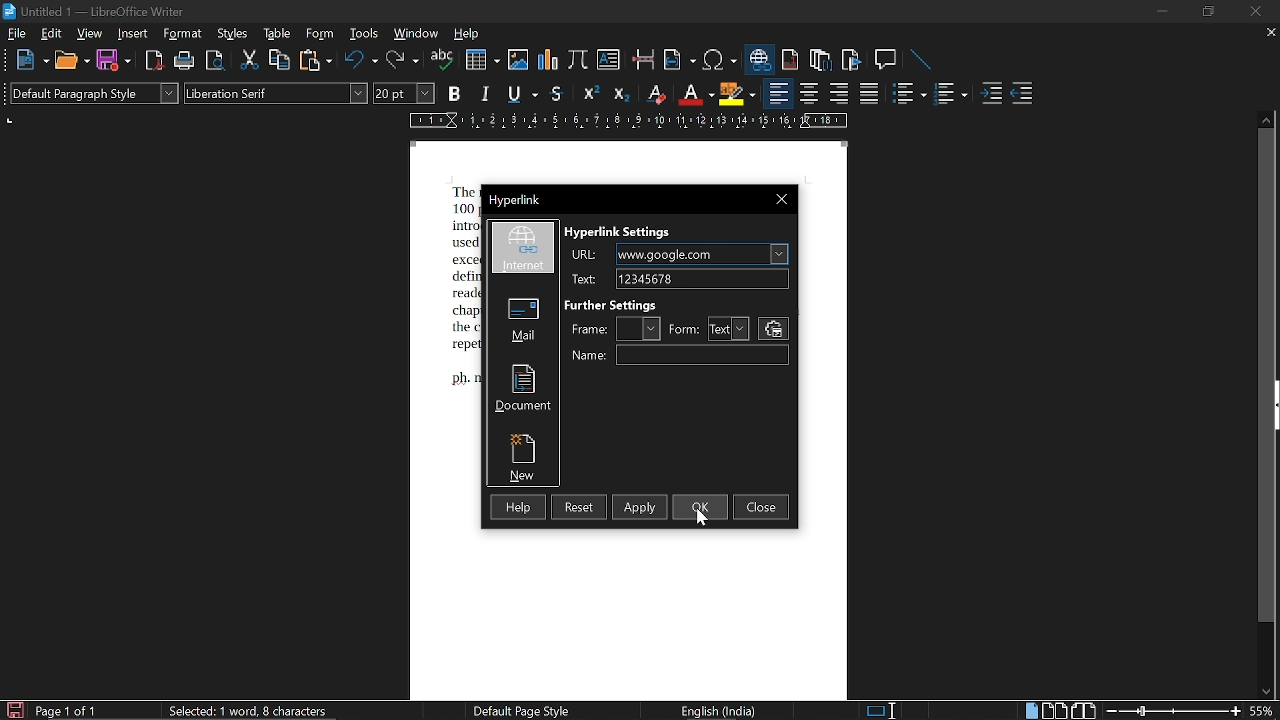  What do you see at coordinates (578, 507) in the screenshot?
I see `reset` at bounding box center [578, 507].